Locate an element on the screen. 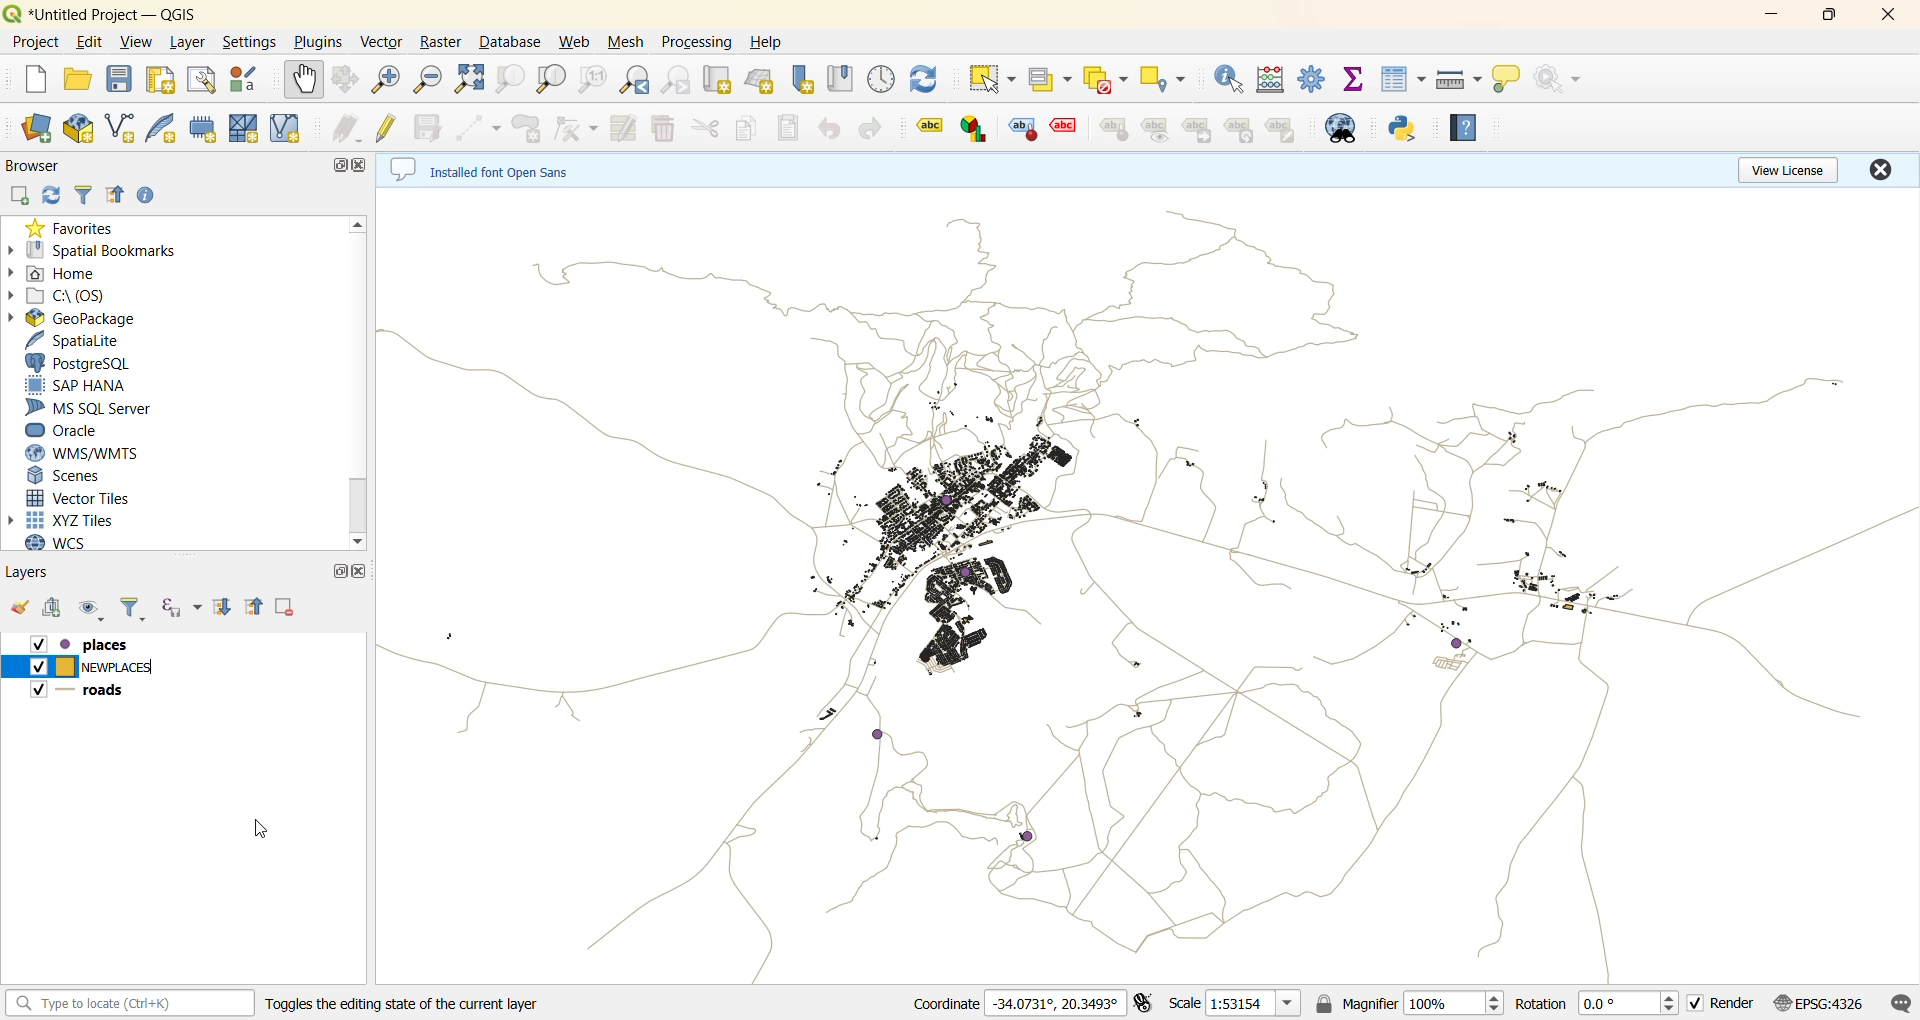  new geopackage layer is located at coordinates (81, 129).